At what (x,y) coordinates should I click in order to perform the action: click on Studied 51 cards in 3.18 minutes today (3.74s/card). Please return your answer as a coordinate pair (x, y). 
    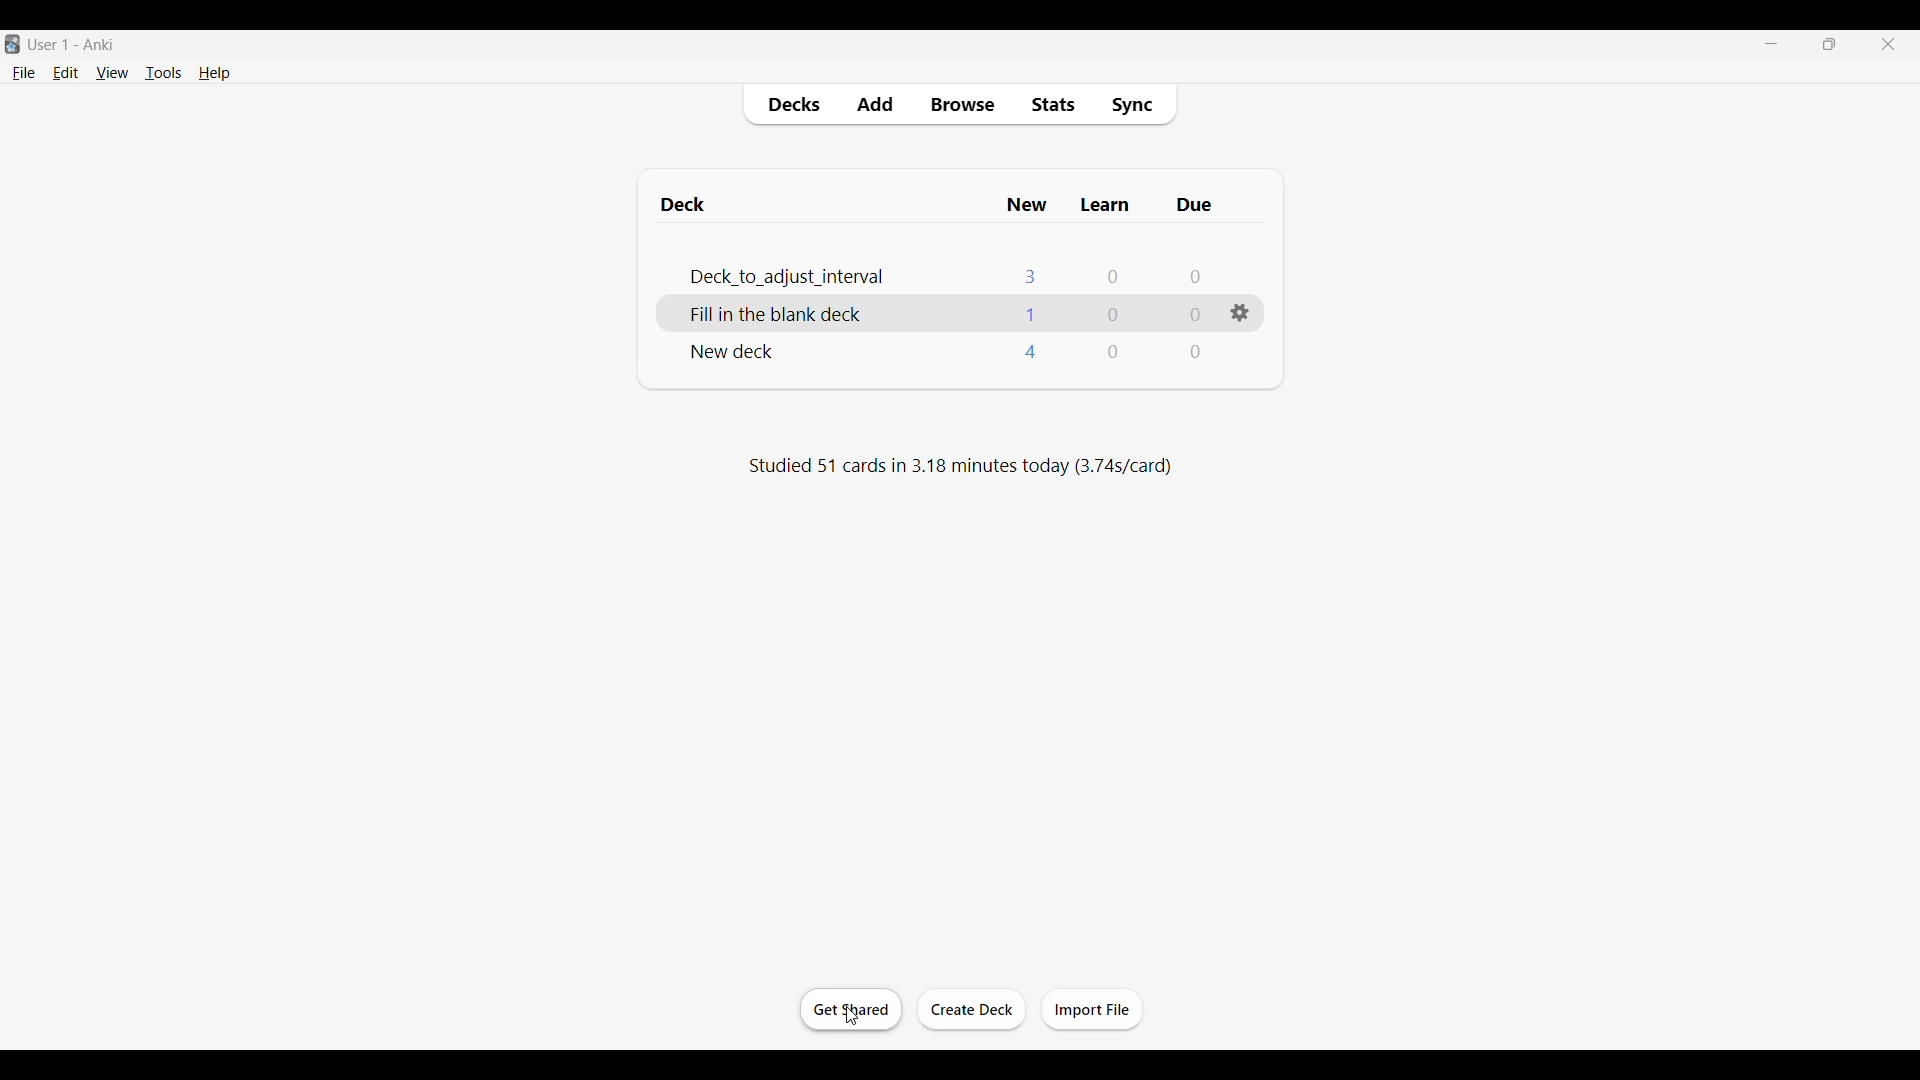
    Looking at the image, I should click on (956, 468).